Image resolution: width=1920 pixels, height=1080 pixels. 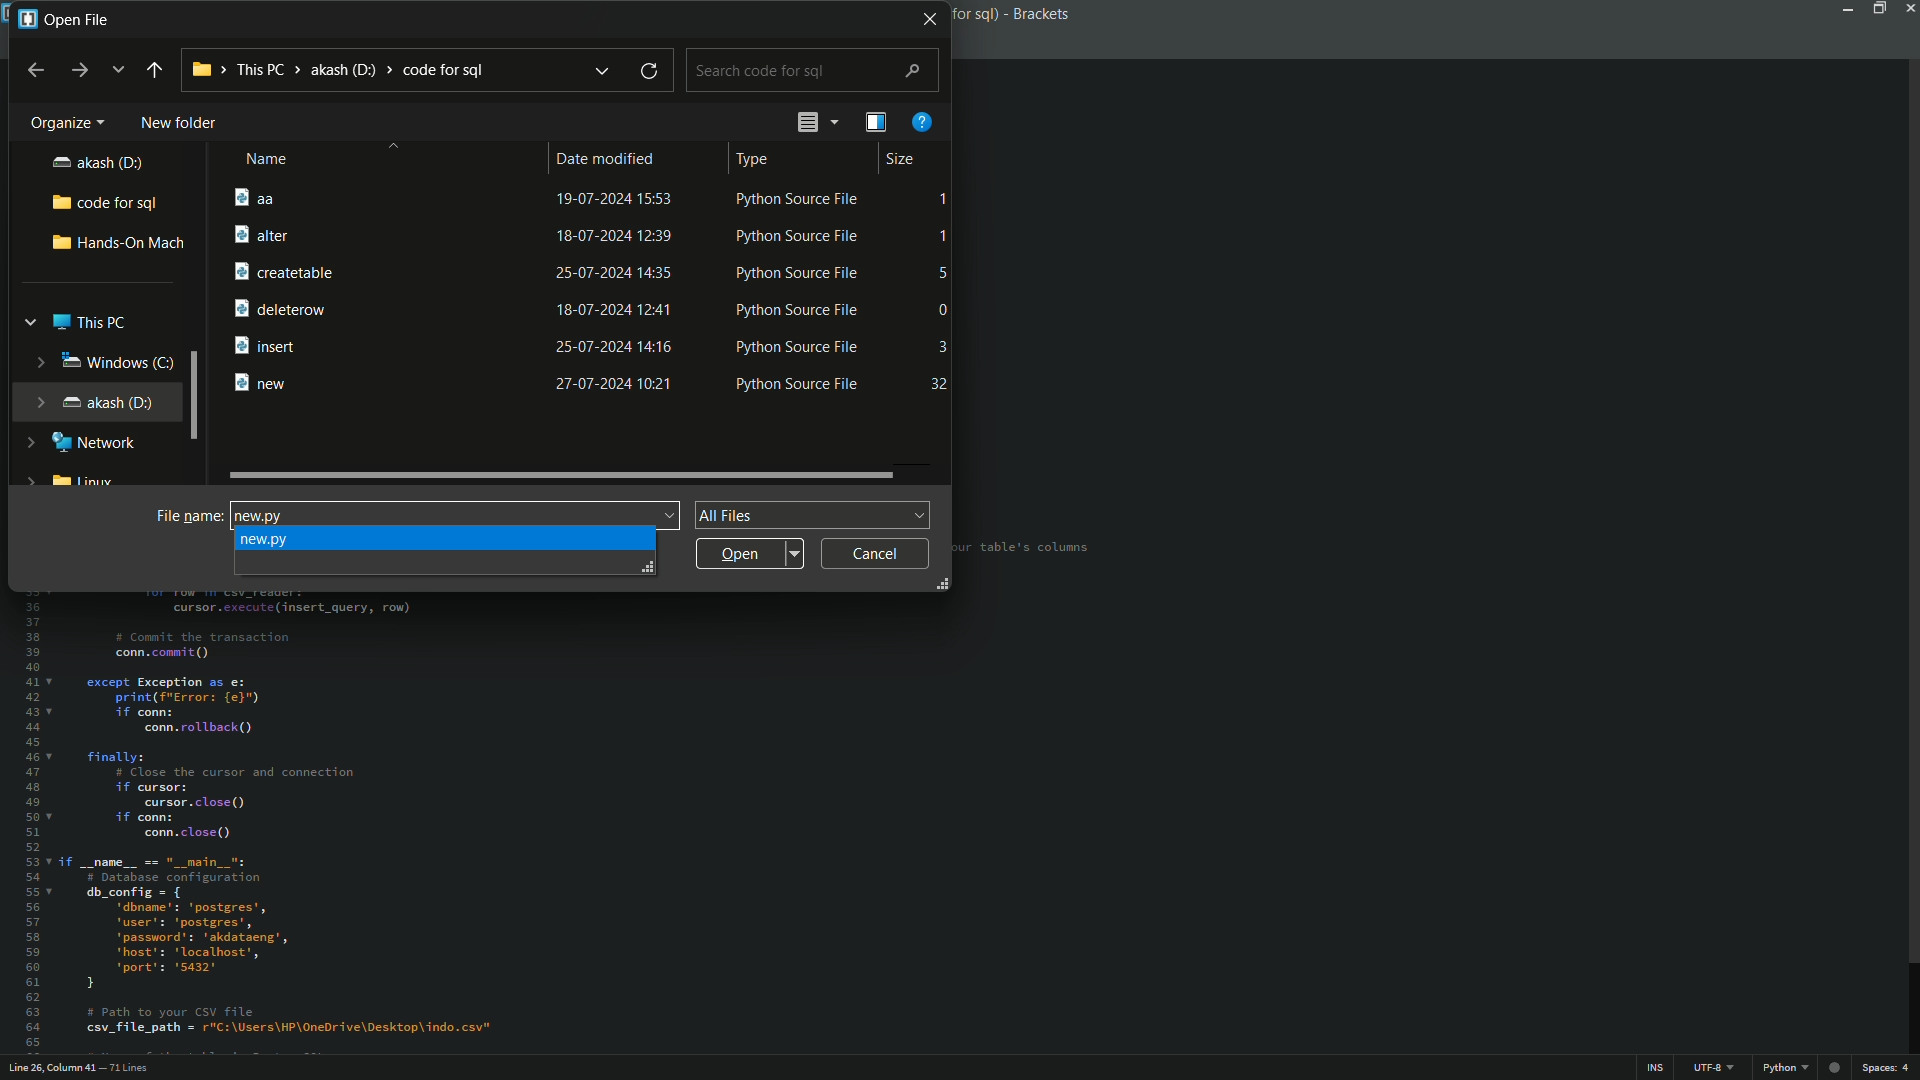 What do you see at coordinates (1715, 1070) in the screenshot?
I see `file encoding` at bounding box center [1715, 1070].